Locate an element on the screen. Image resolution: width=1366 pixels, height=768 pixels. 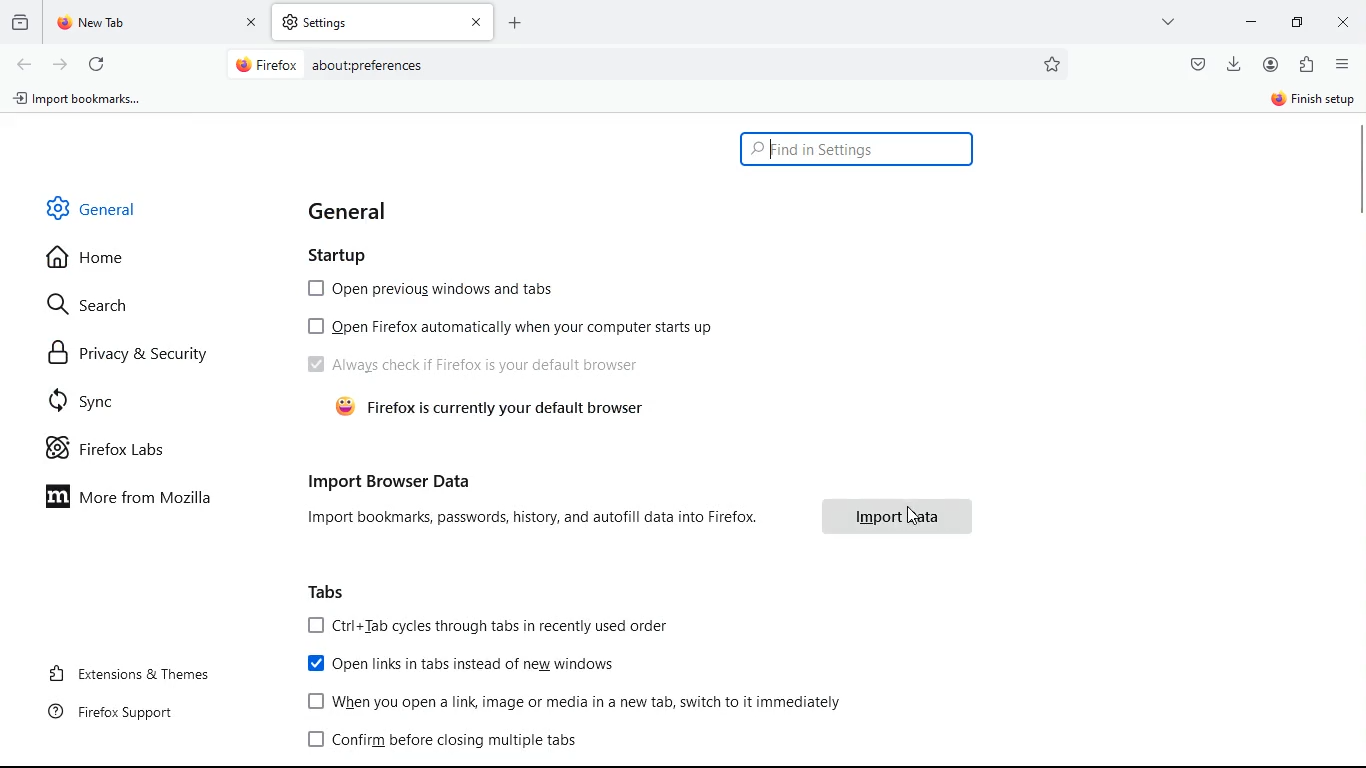
About:preferences is located at coordinates (366, 65).